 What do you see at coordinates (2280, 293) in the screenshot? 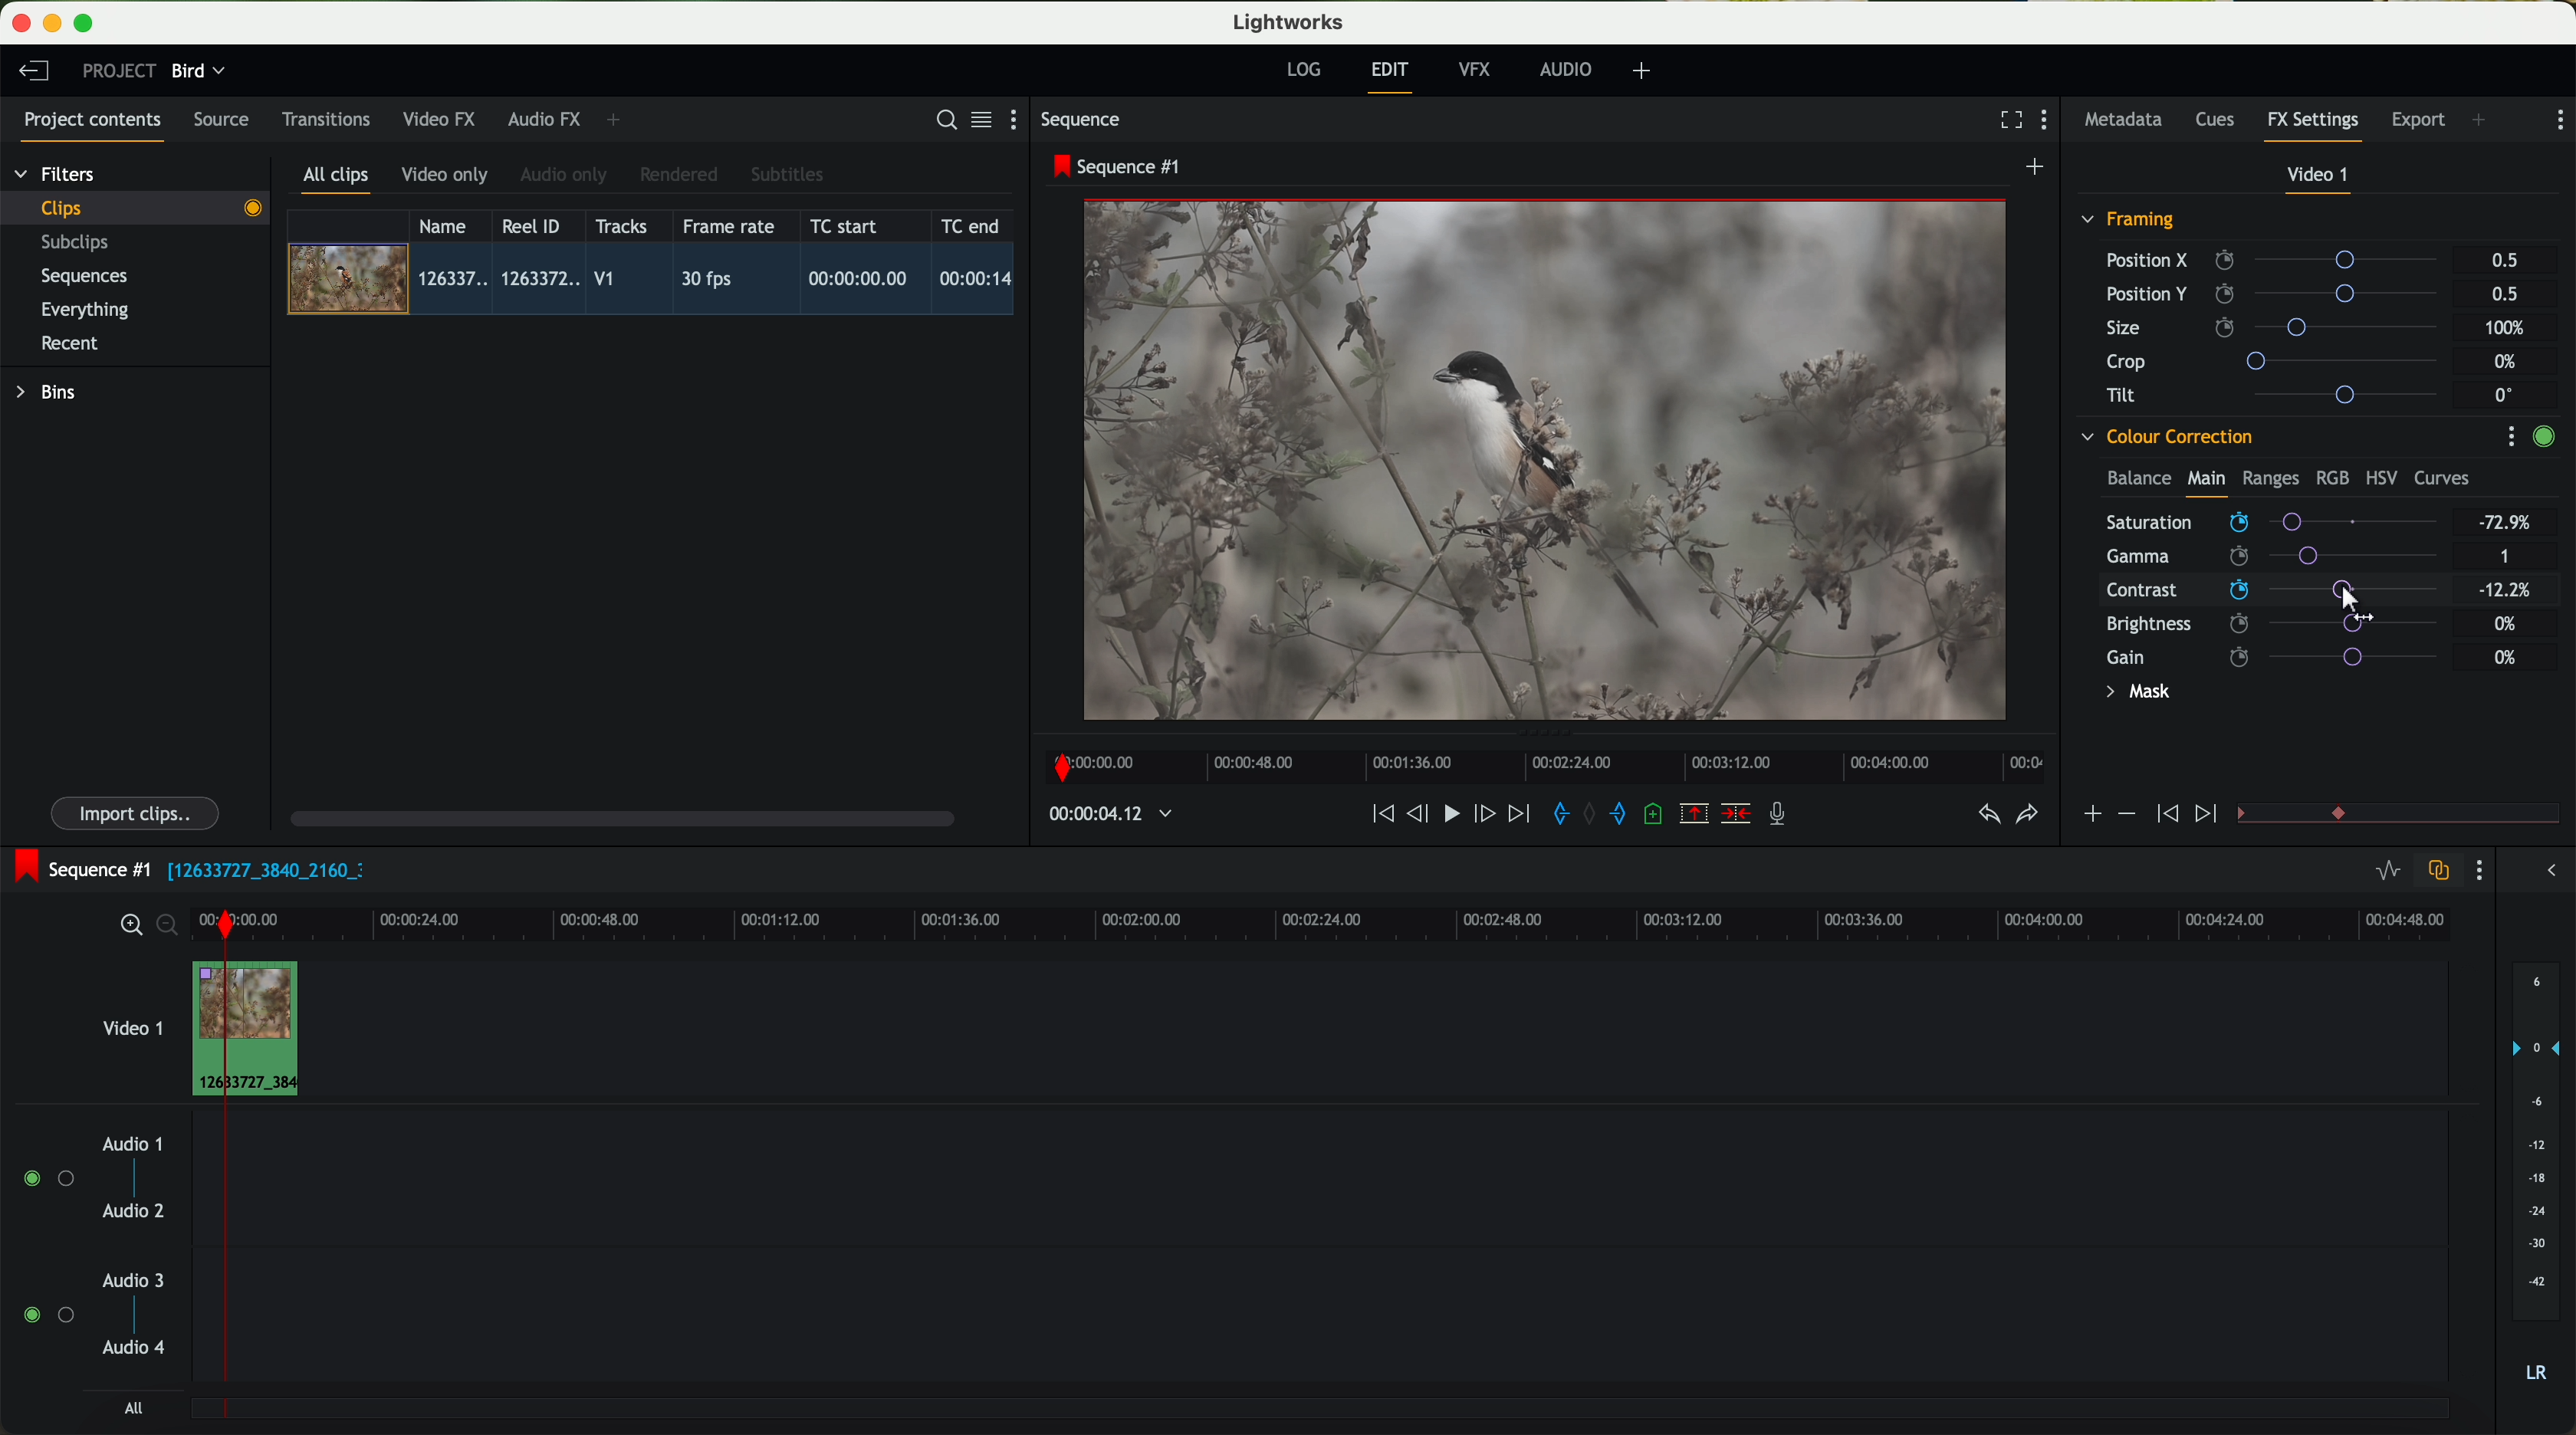
I see `position Y` at bounding box center [2280, 293].